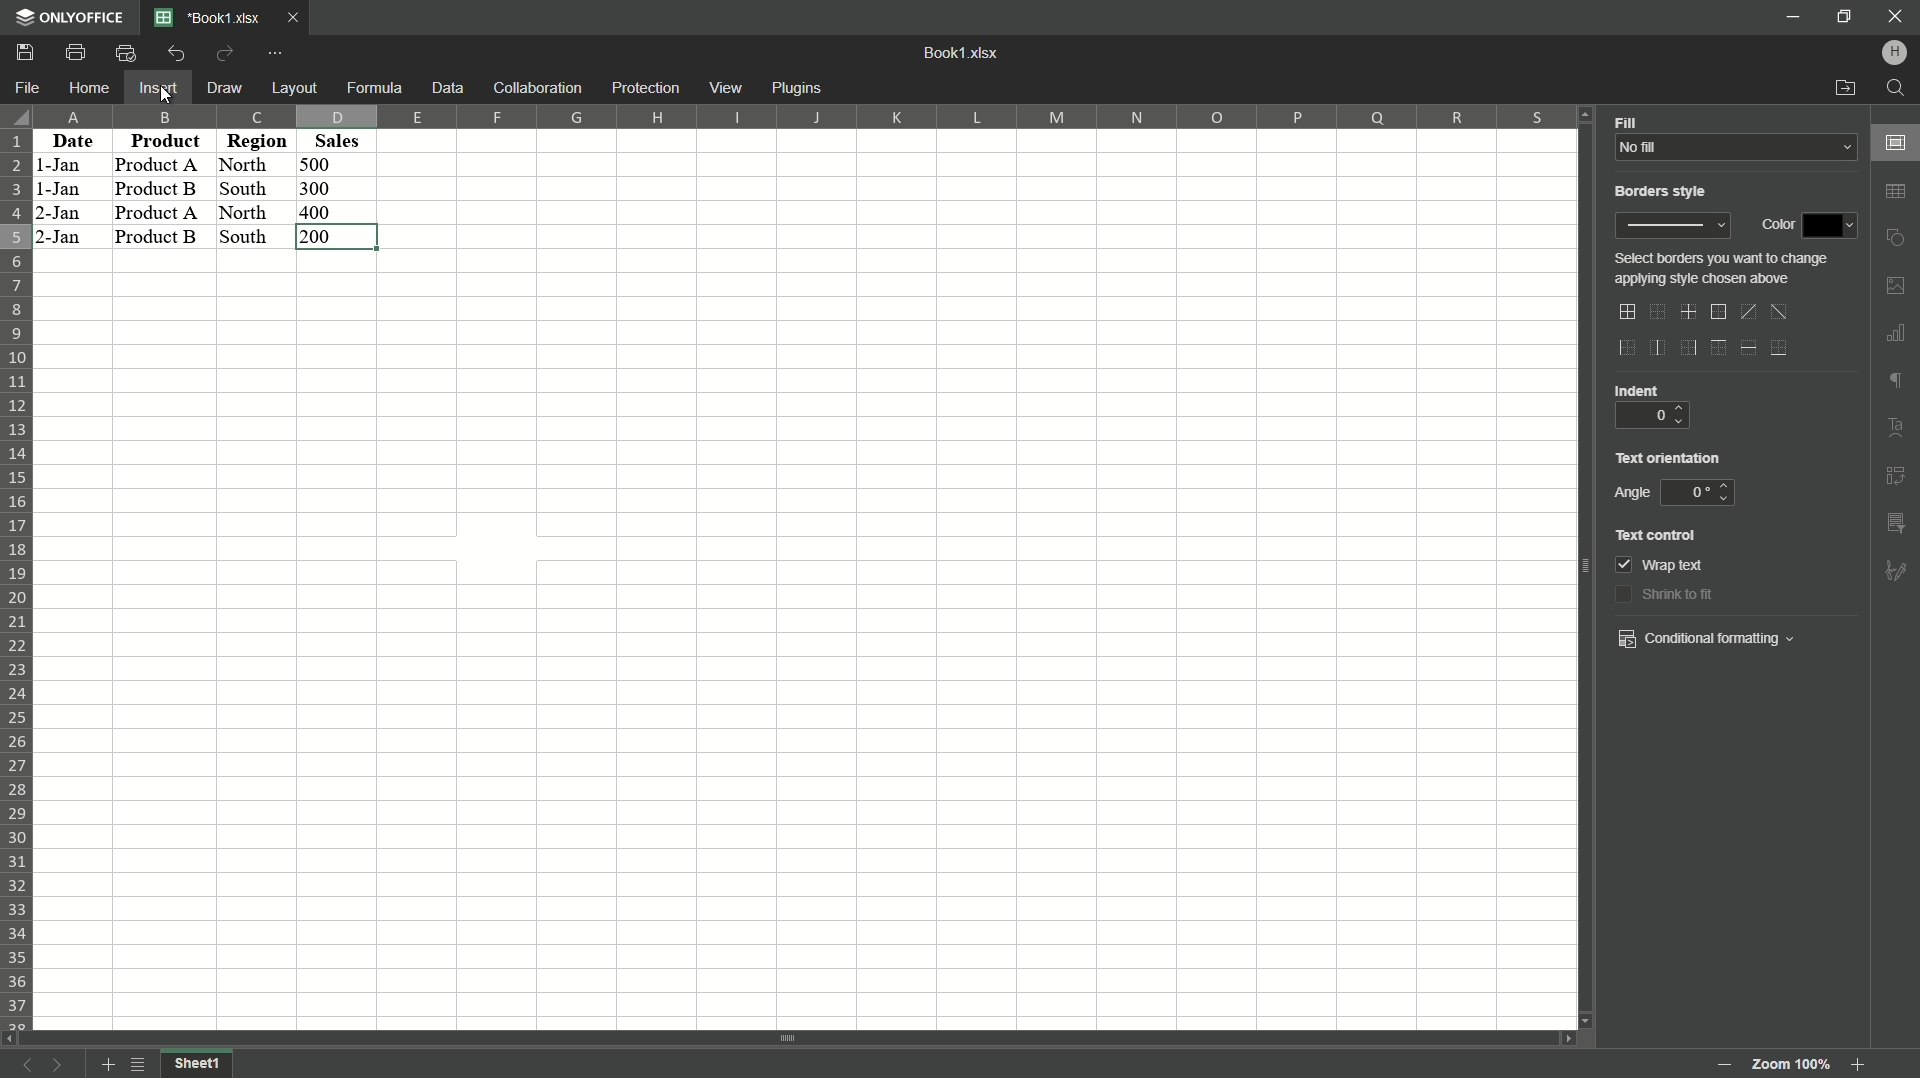 The width and height of the screenshot is (1920, 1080). What do you see at coordinates (1898, 89) in the screenshot?
I see `find` at bounding box center [1898, 89].